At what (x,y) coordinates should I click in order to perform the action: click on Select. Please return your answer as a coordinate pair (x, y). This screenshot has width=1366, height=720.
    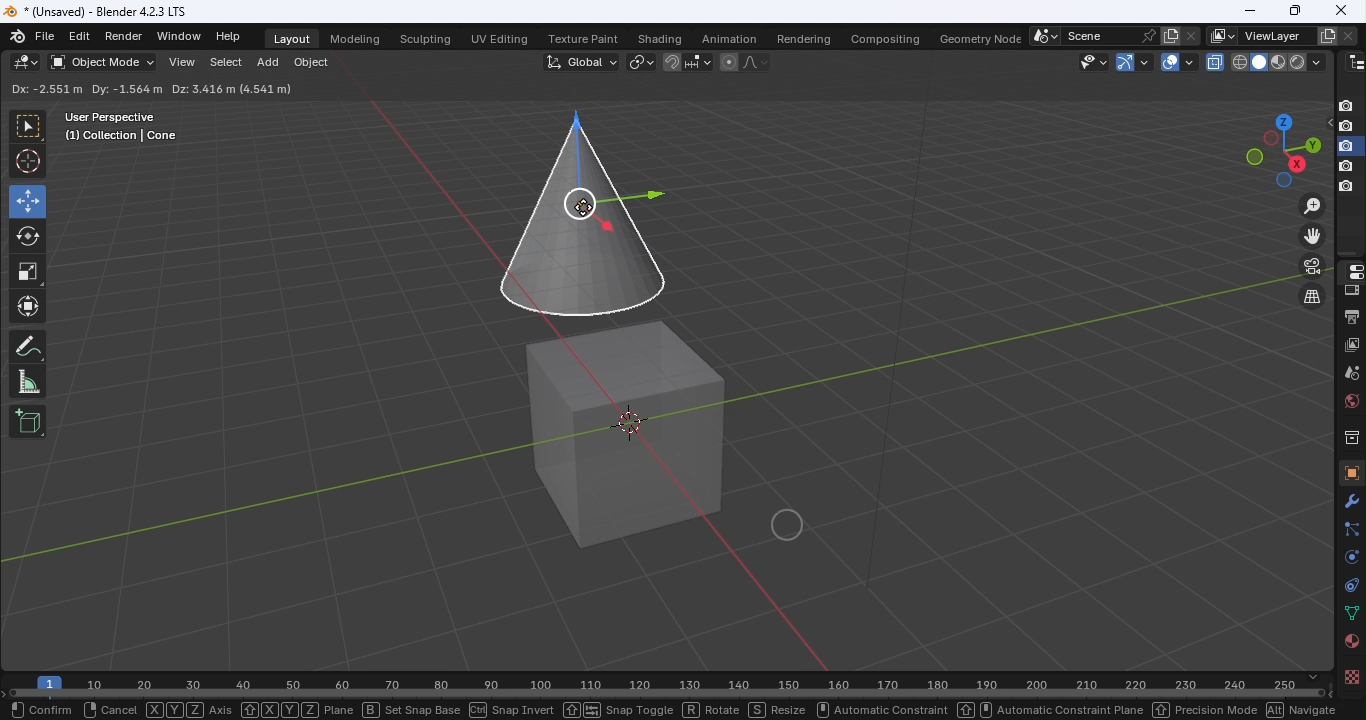
    Looking at the image, I should click on (222, 65).